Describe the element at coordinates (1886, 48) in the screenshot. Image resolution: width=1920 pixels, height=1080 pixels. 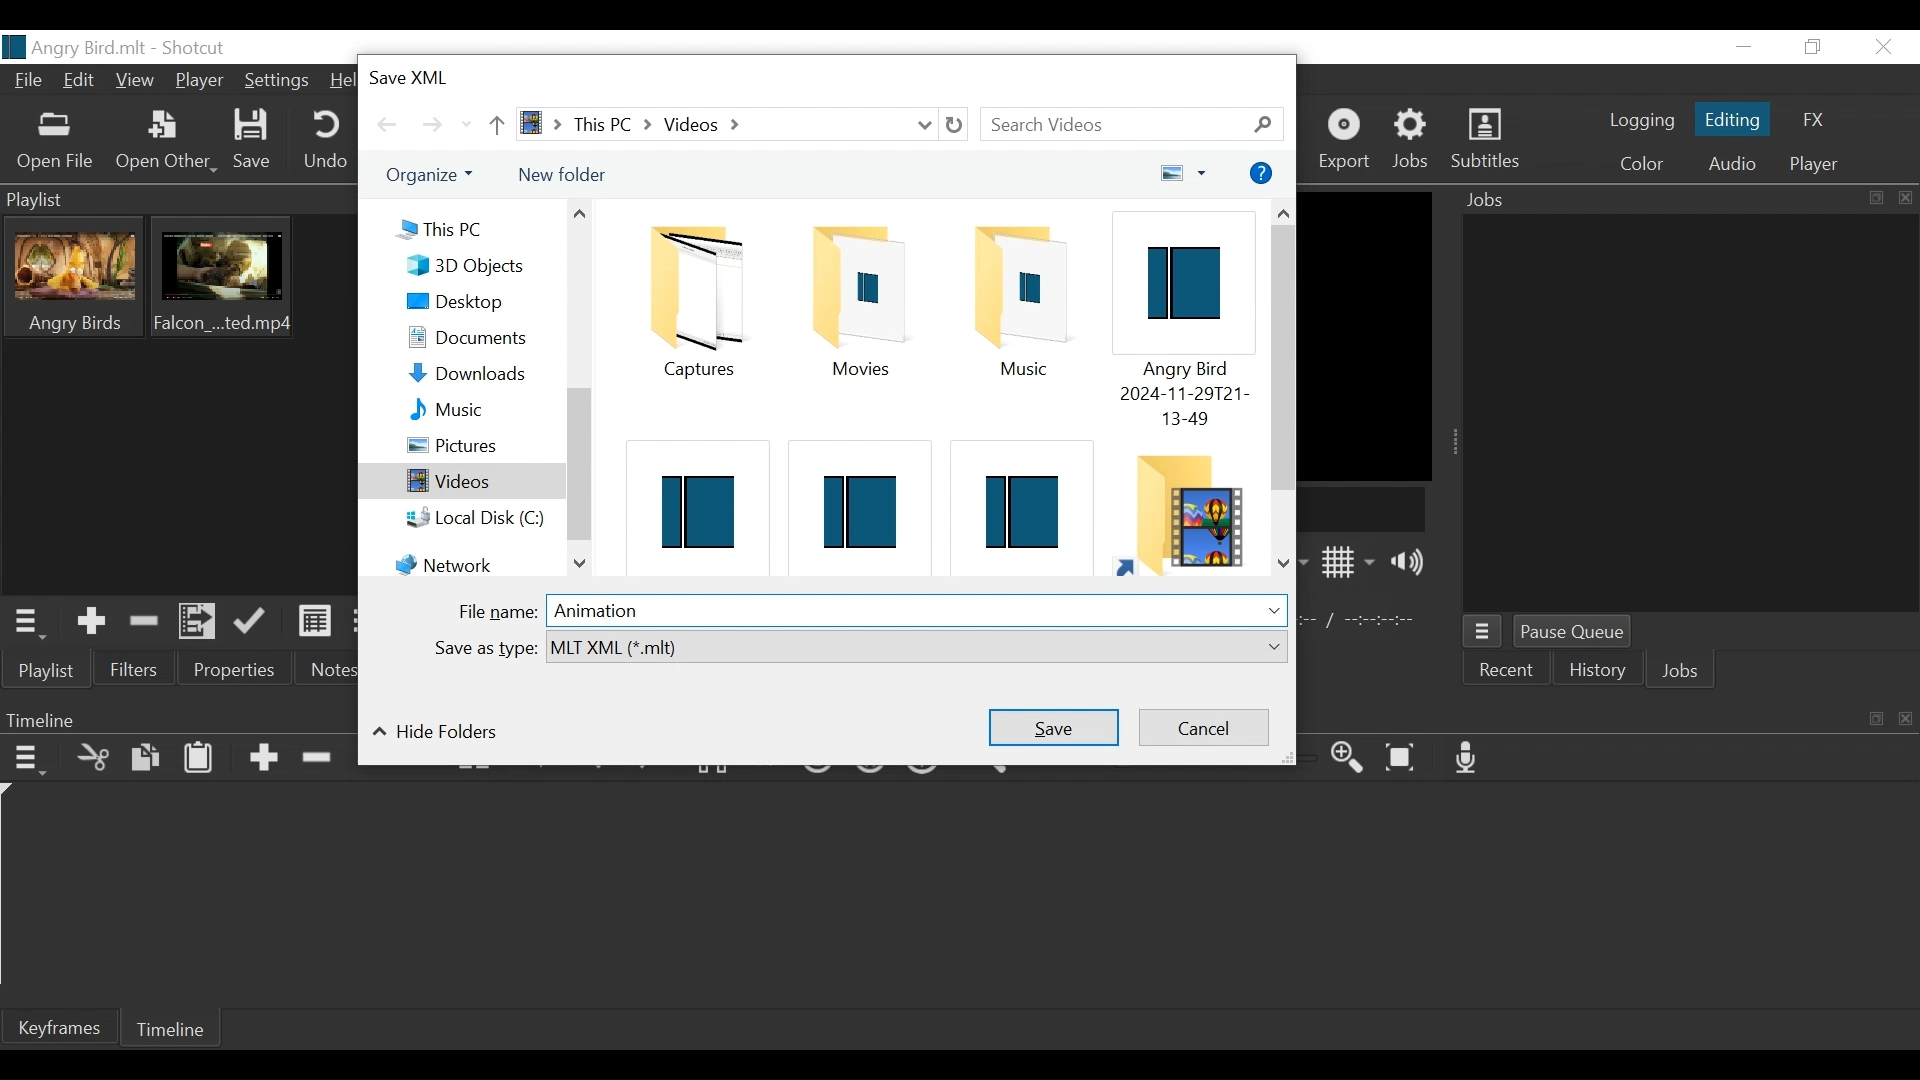
I see `Close` at that location.